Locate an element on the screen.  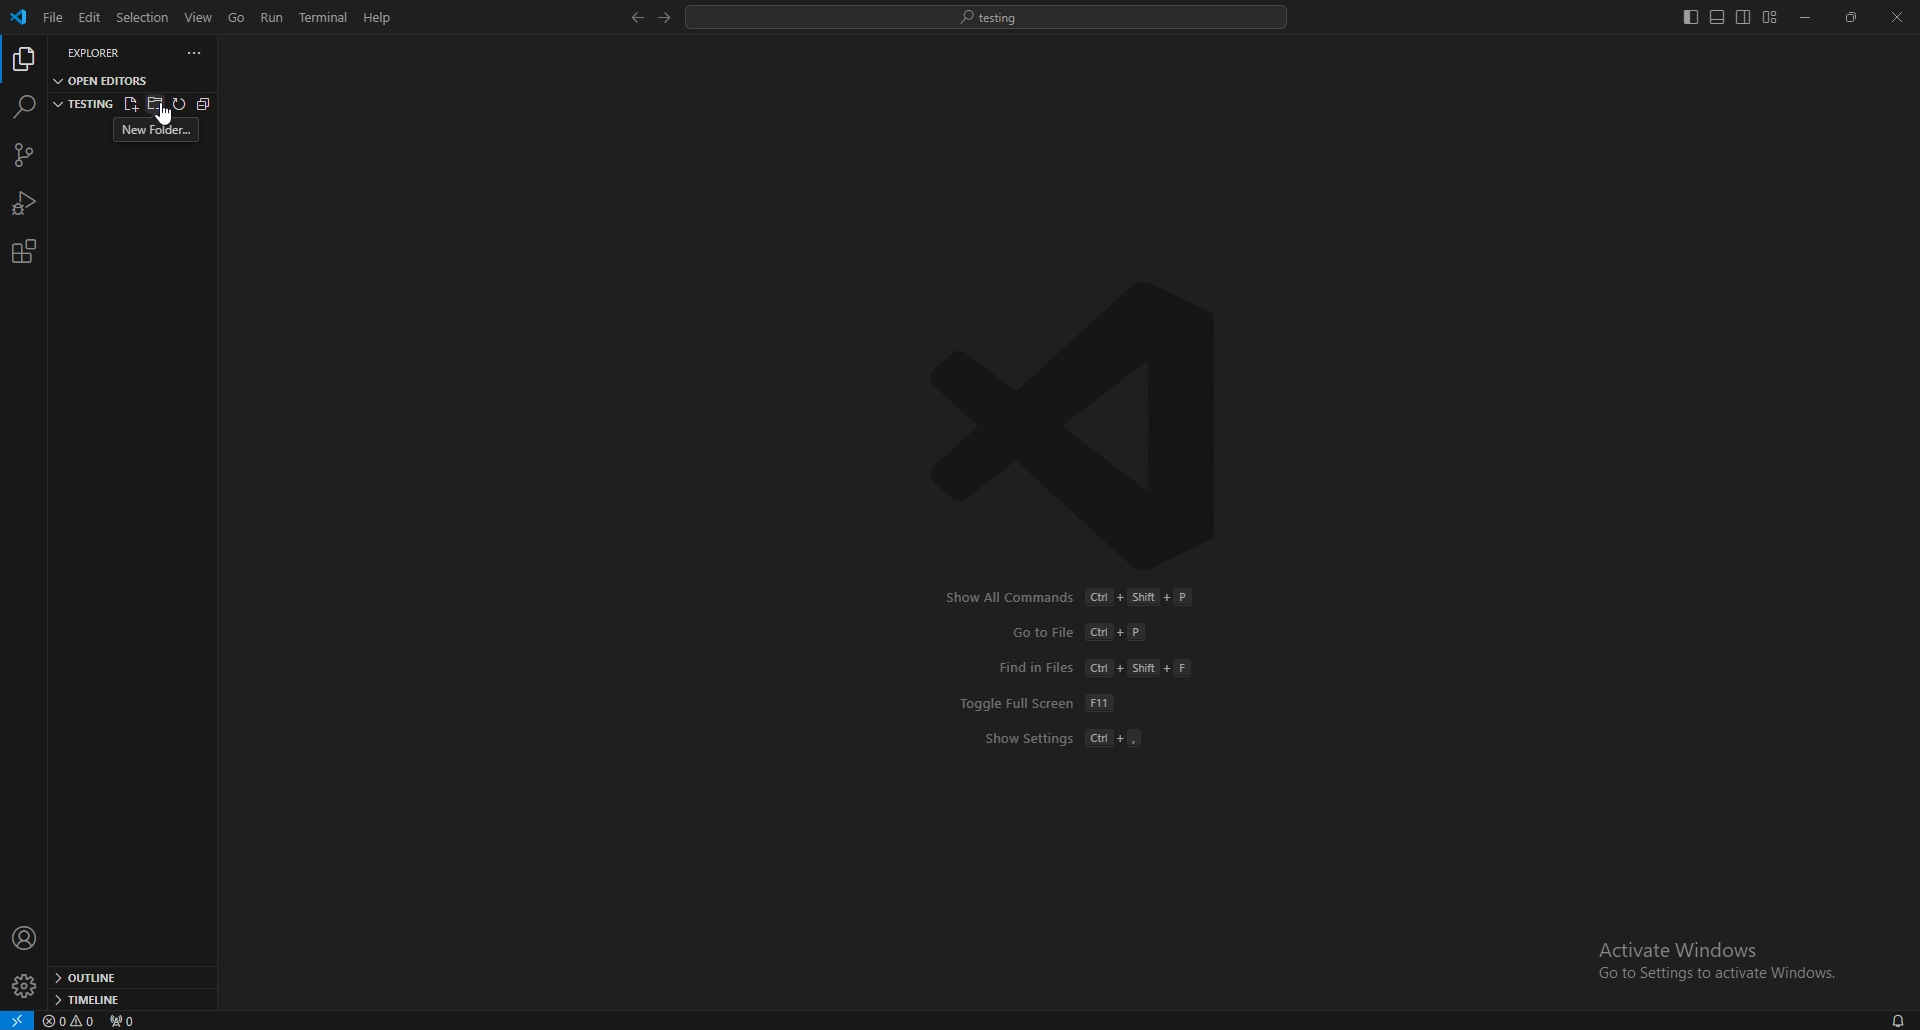
settings is located at coordinates (23, 987).